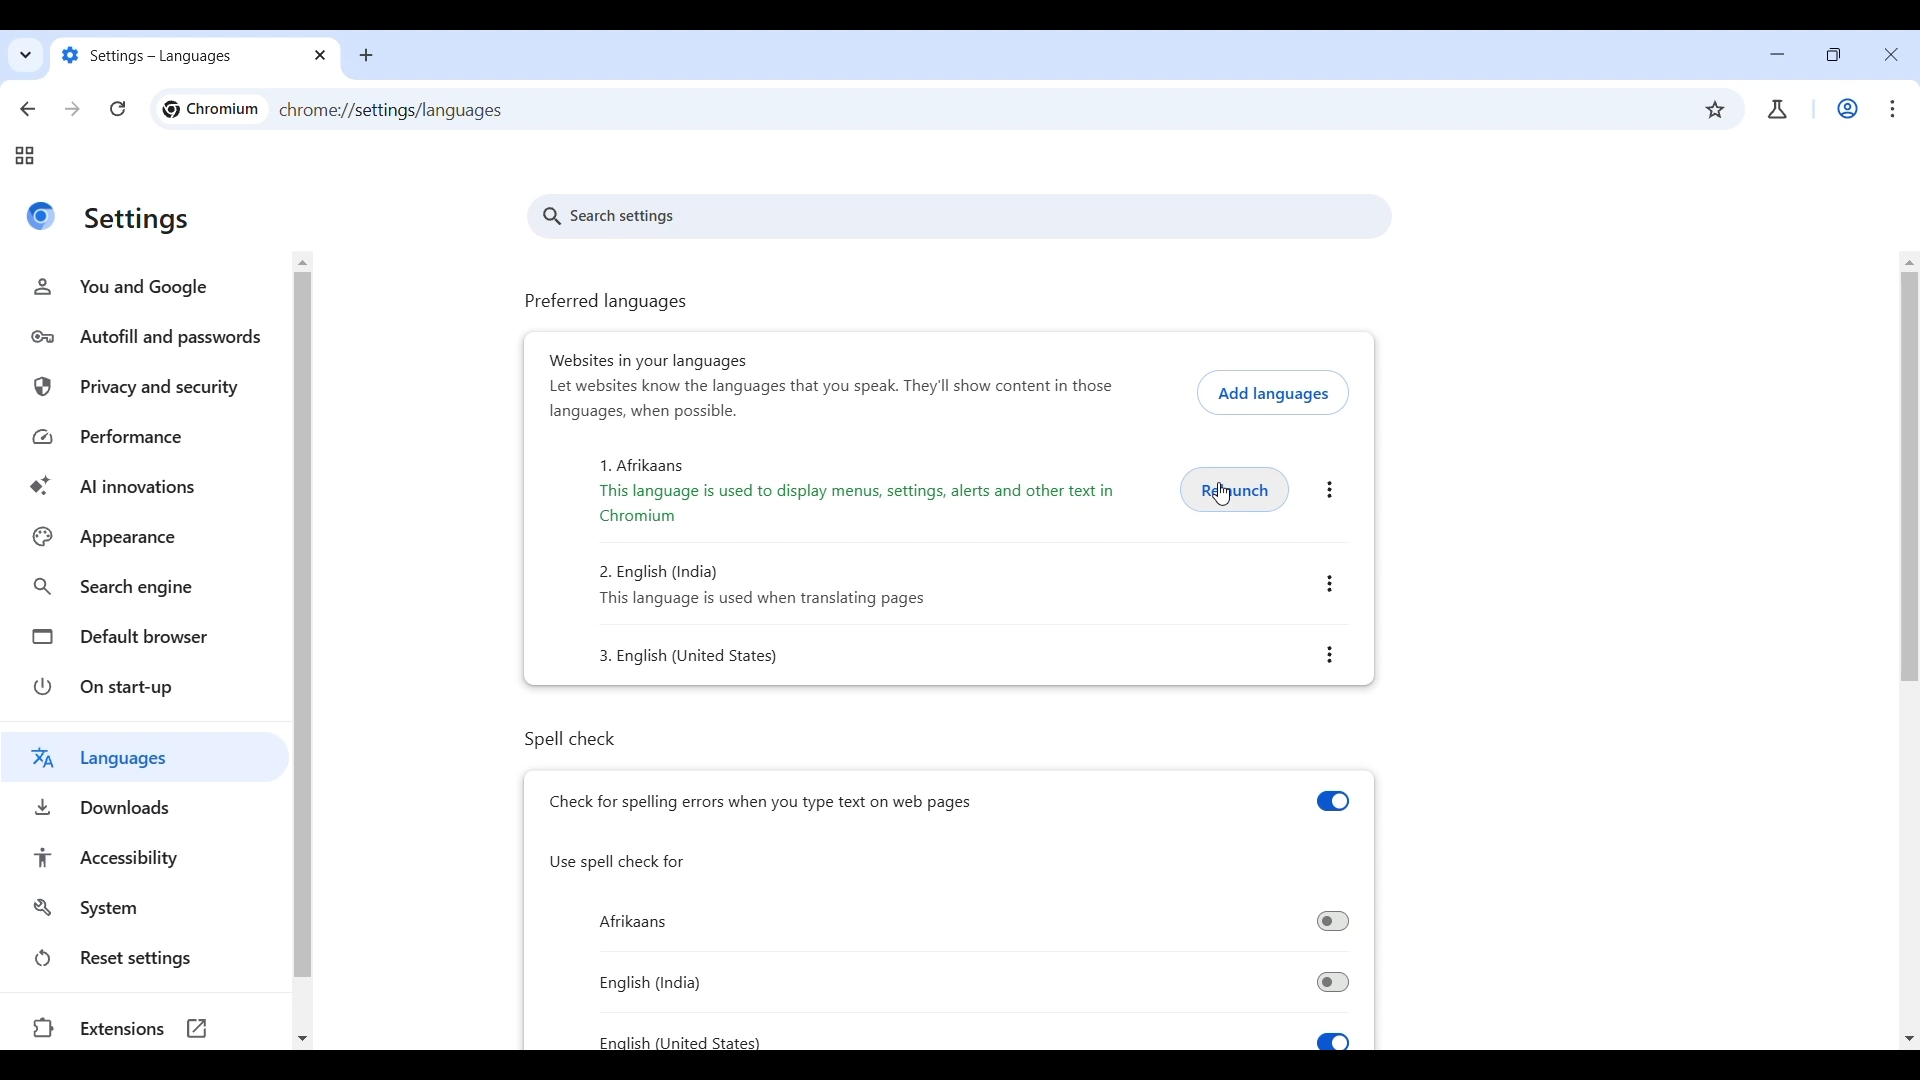  Describe the element at coordinates (144, 286) in the screenshot. I see `You and Google` at that location.